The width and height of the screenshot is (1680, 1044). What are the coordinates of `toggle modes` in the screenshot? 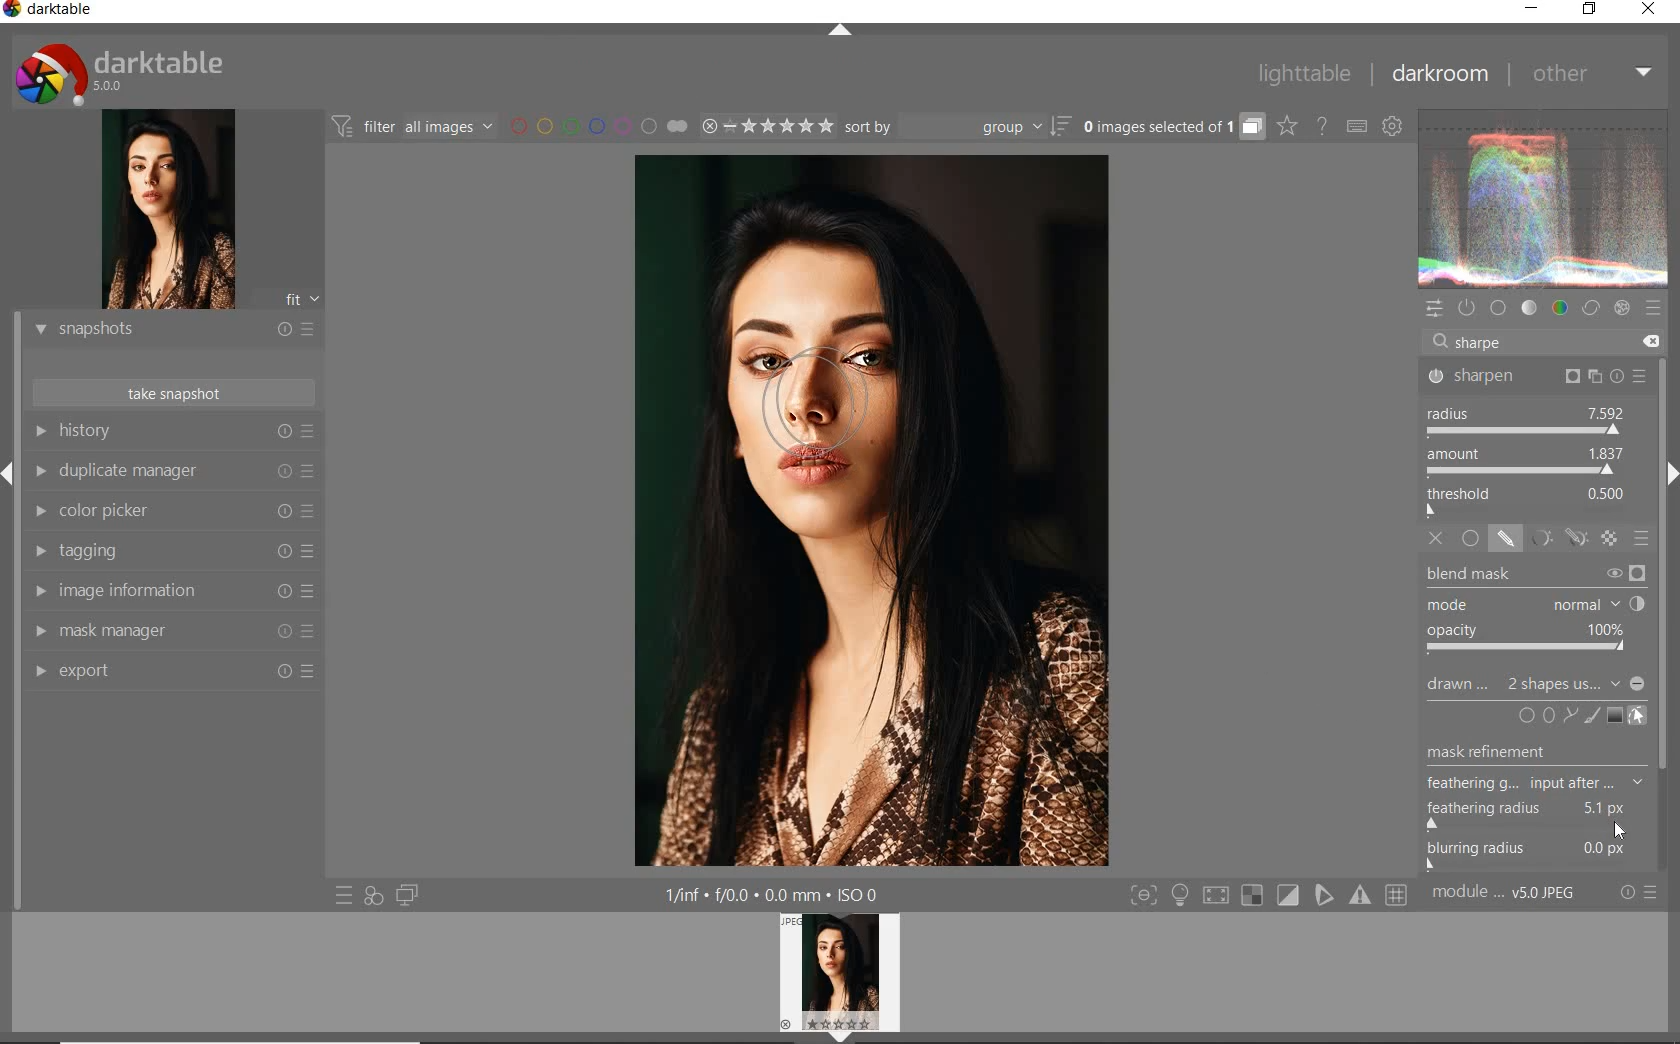 It's located at (1144, 896).